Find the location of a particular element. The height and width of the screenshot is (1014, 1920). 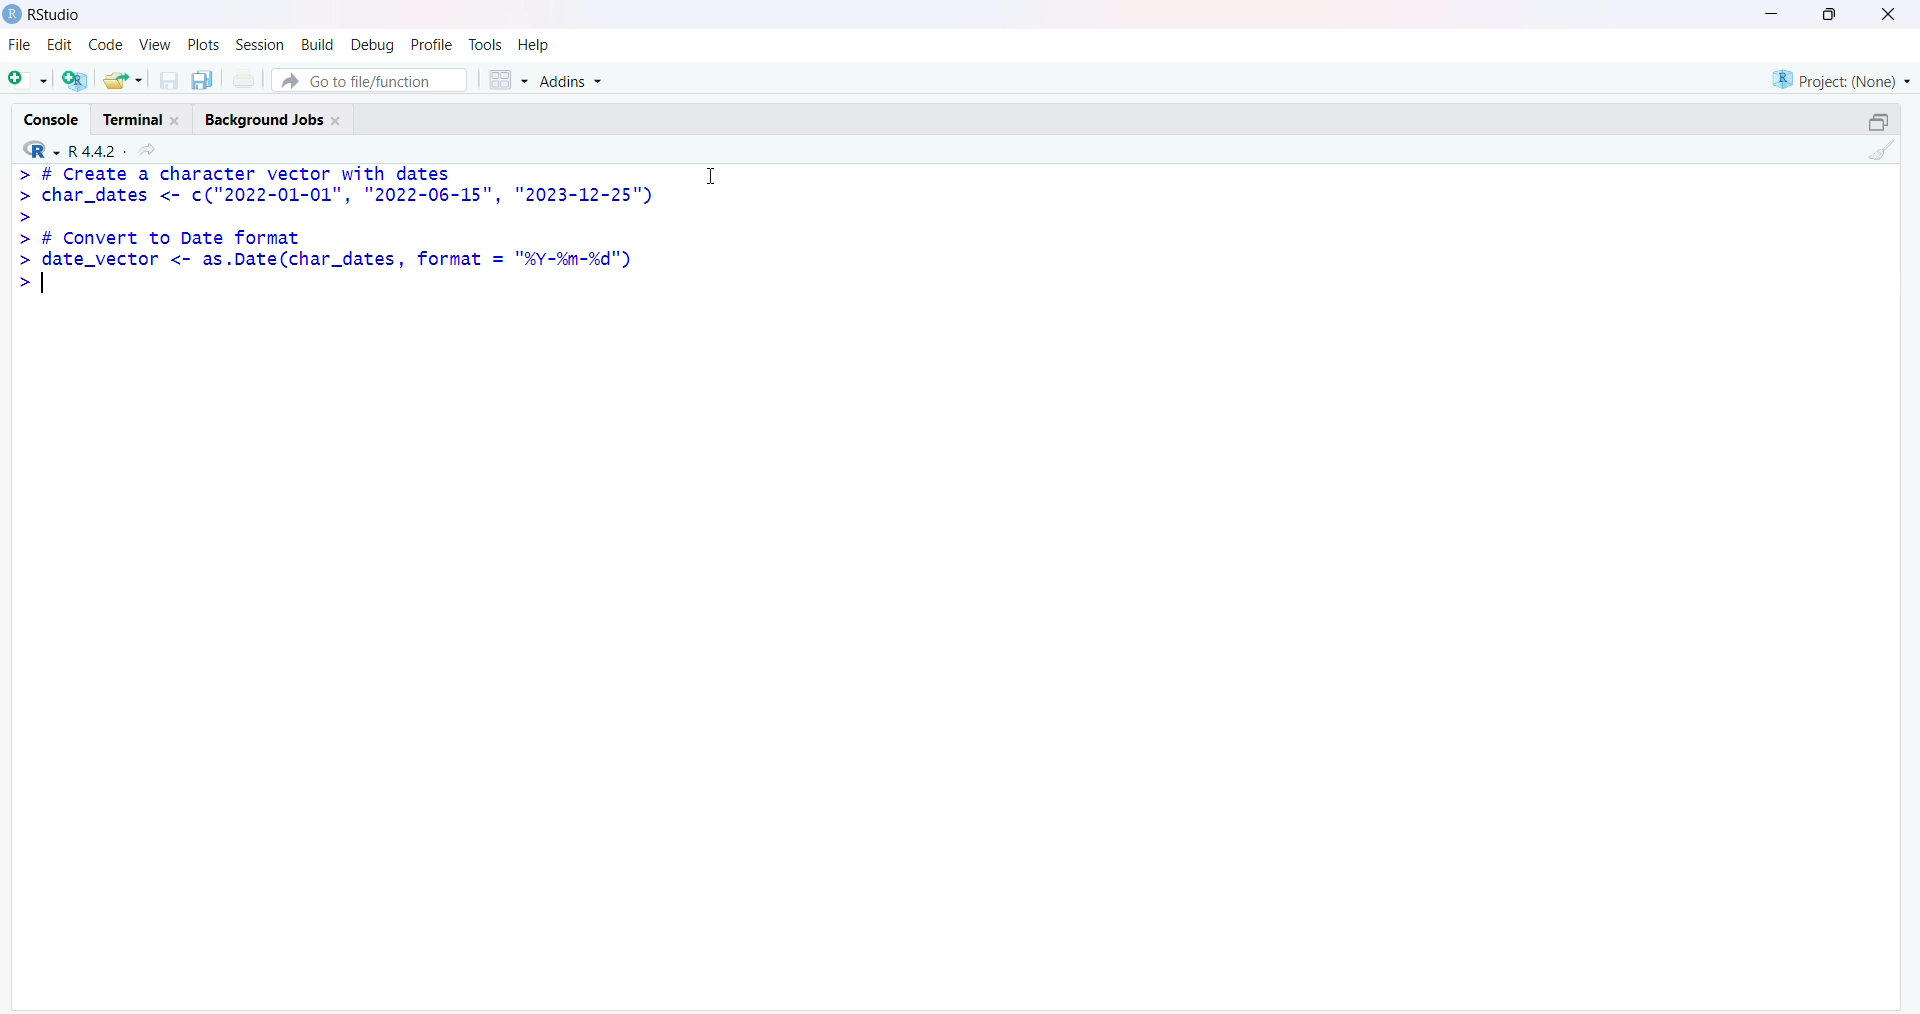

Cursor is located at coordinates (711, 175).